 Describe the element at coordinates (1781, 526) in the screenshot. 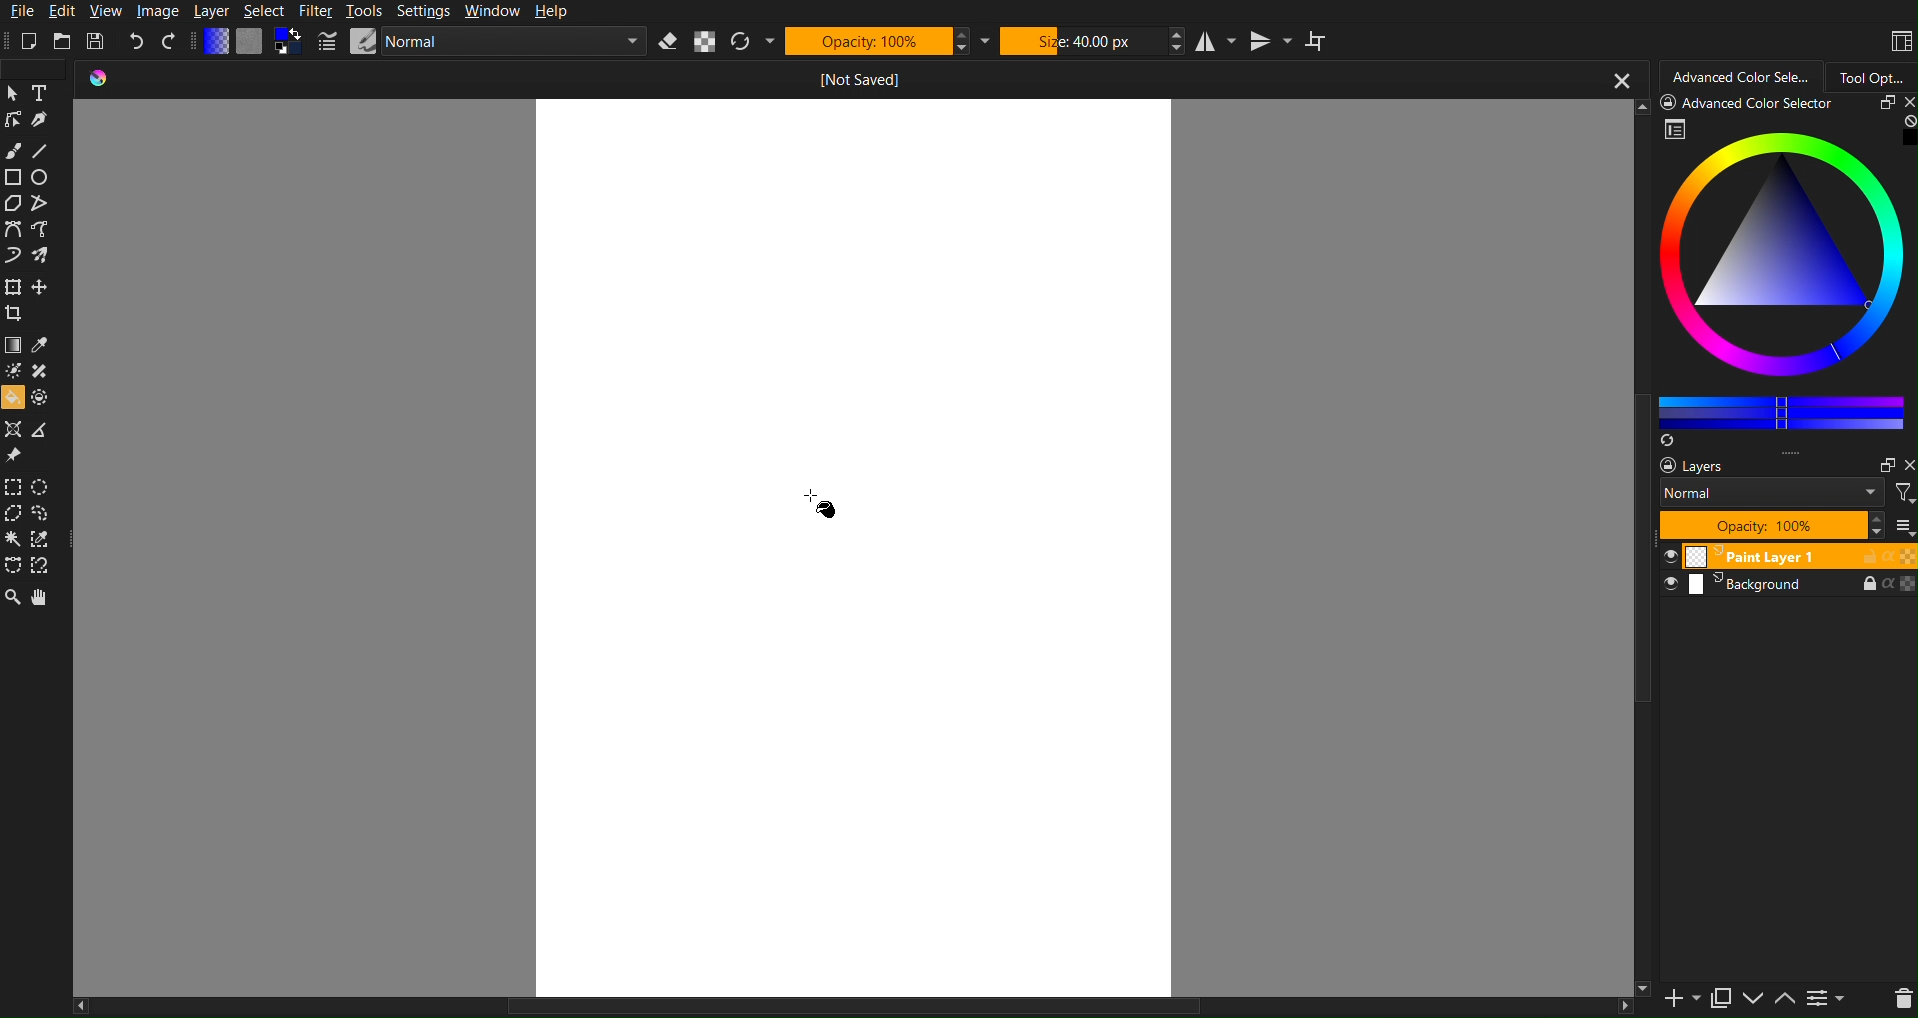

I see `opacity 100%` at that location.